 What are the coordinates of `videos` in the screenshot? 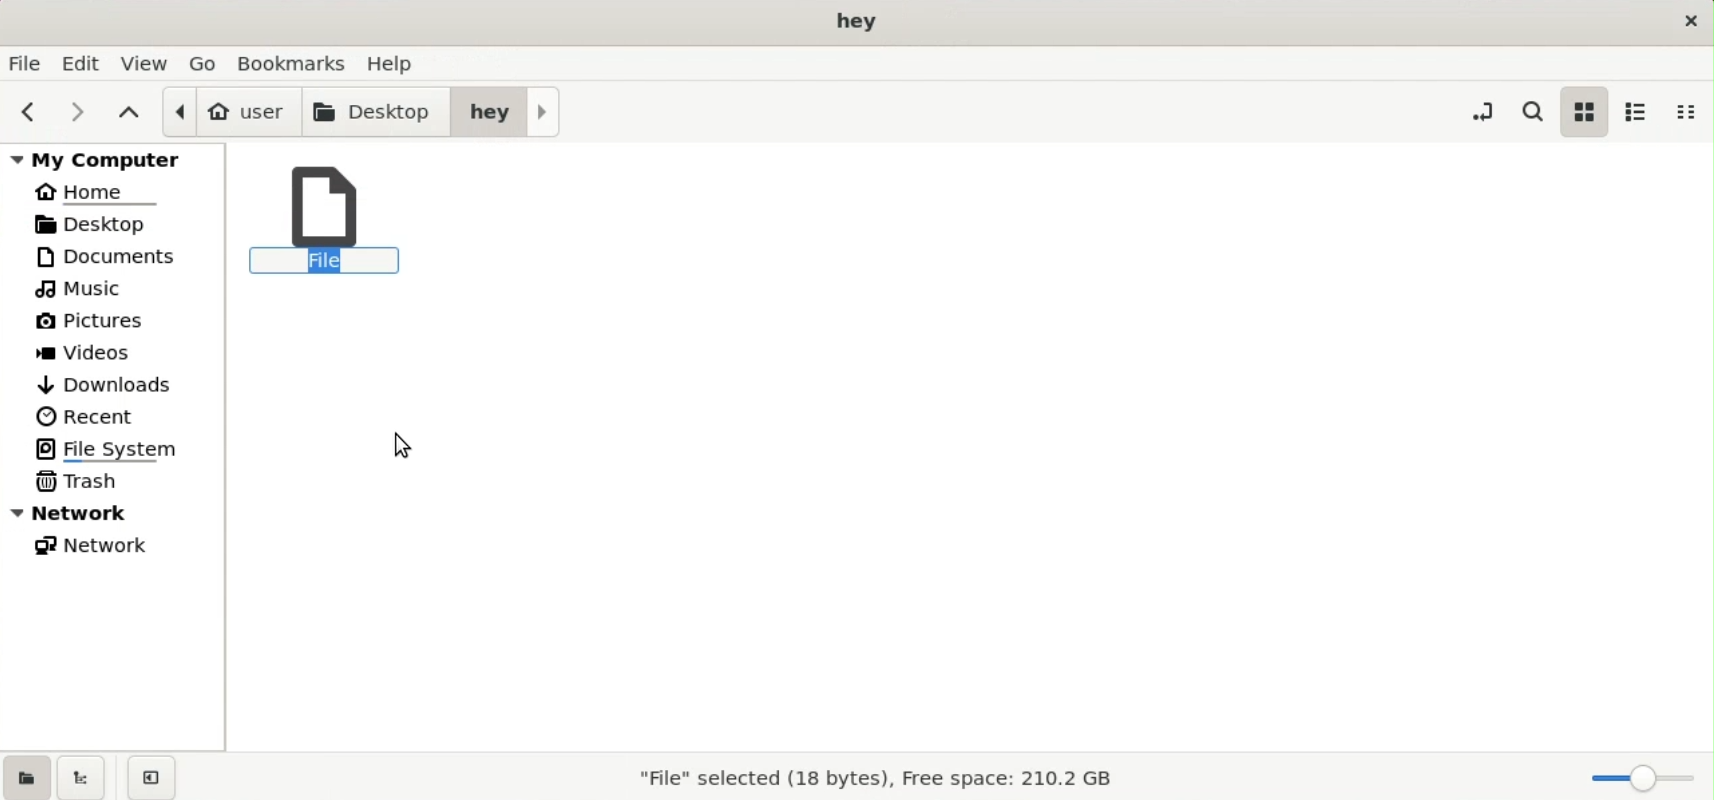 It's located at (91, 355).